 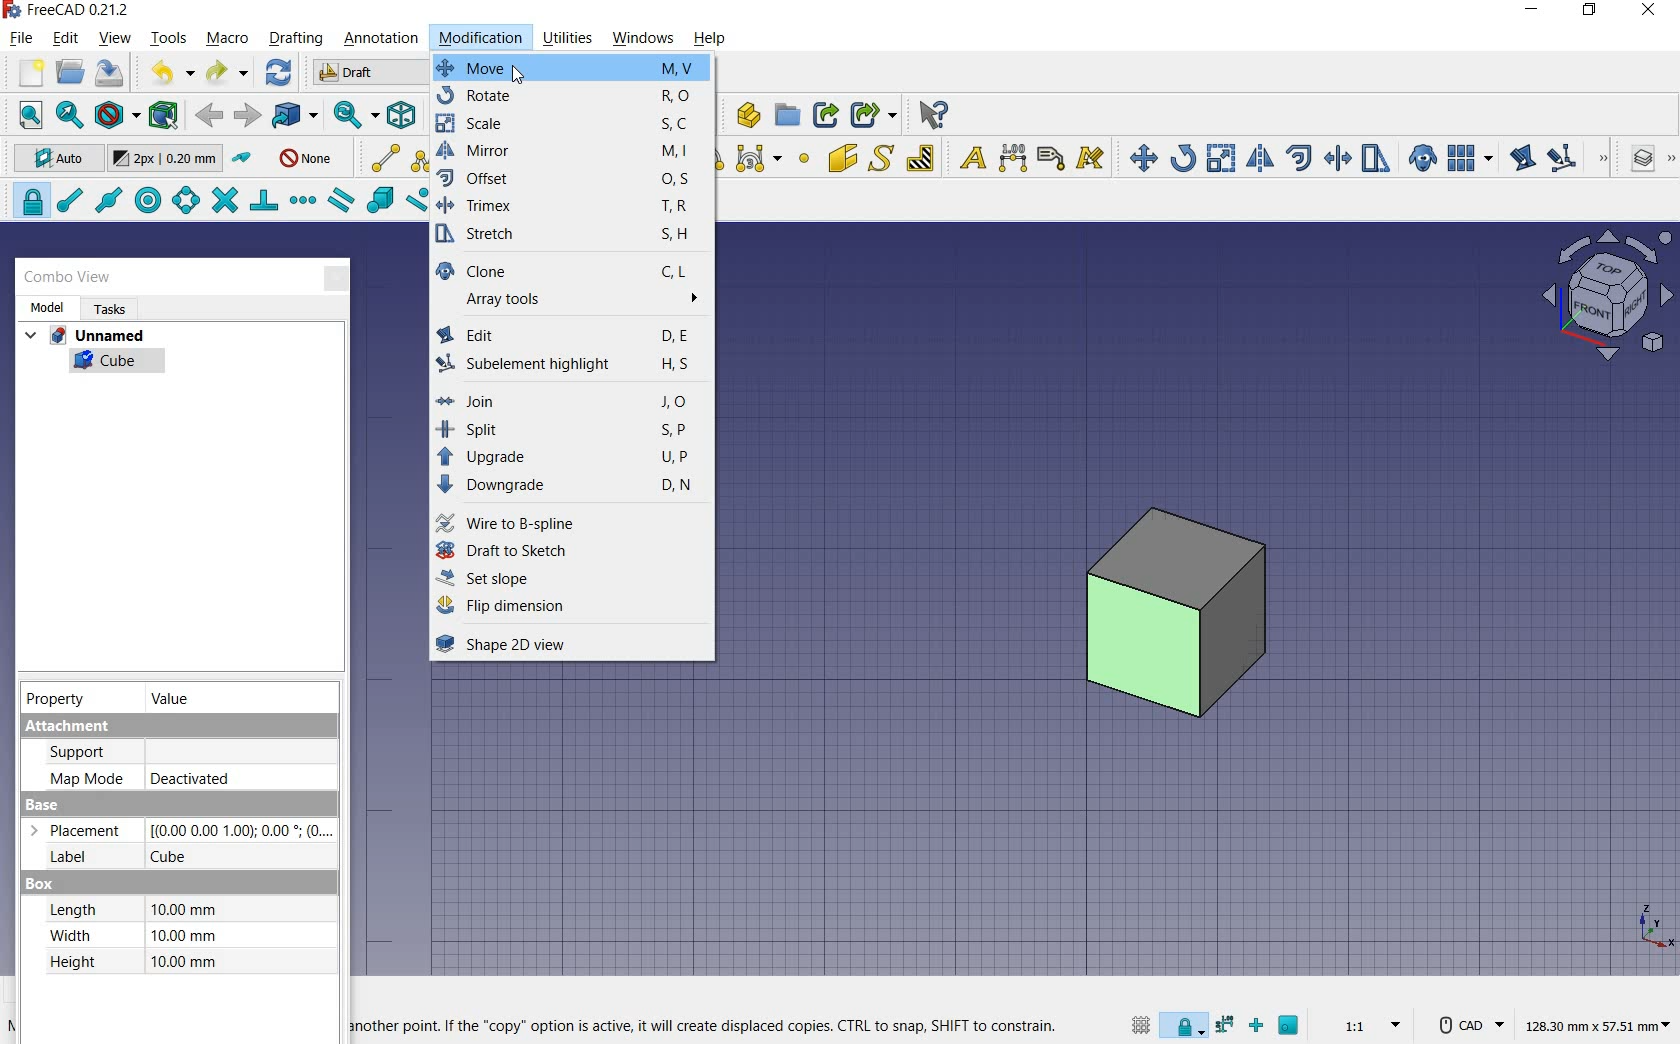 What do you see at coordinates (23, 37) in the screenshot?
I see `file` at bounding box center [23, 37].